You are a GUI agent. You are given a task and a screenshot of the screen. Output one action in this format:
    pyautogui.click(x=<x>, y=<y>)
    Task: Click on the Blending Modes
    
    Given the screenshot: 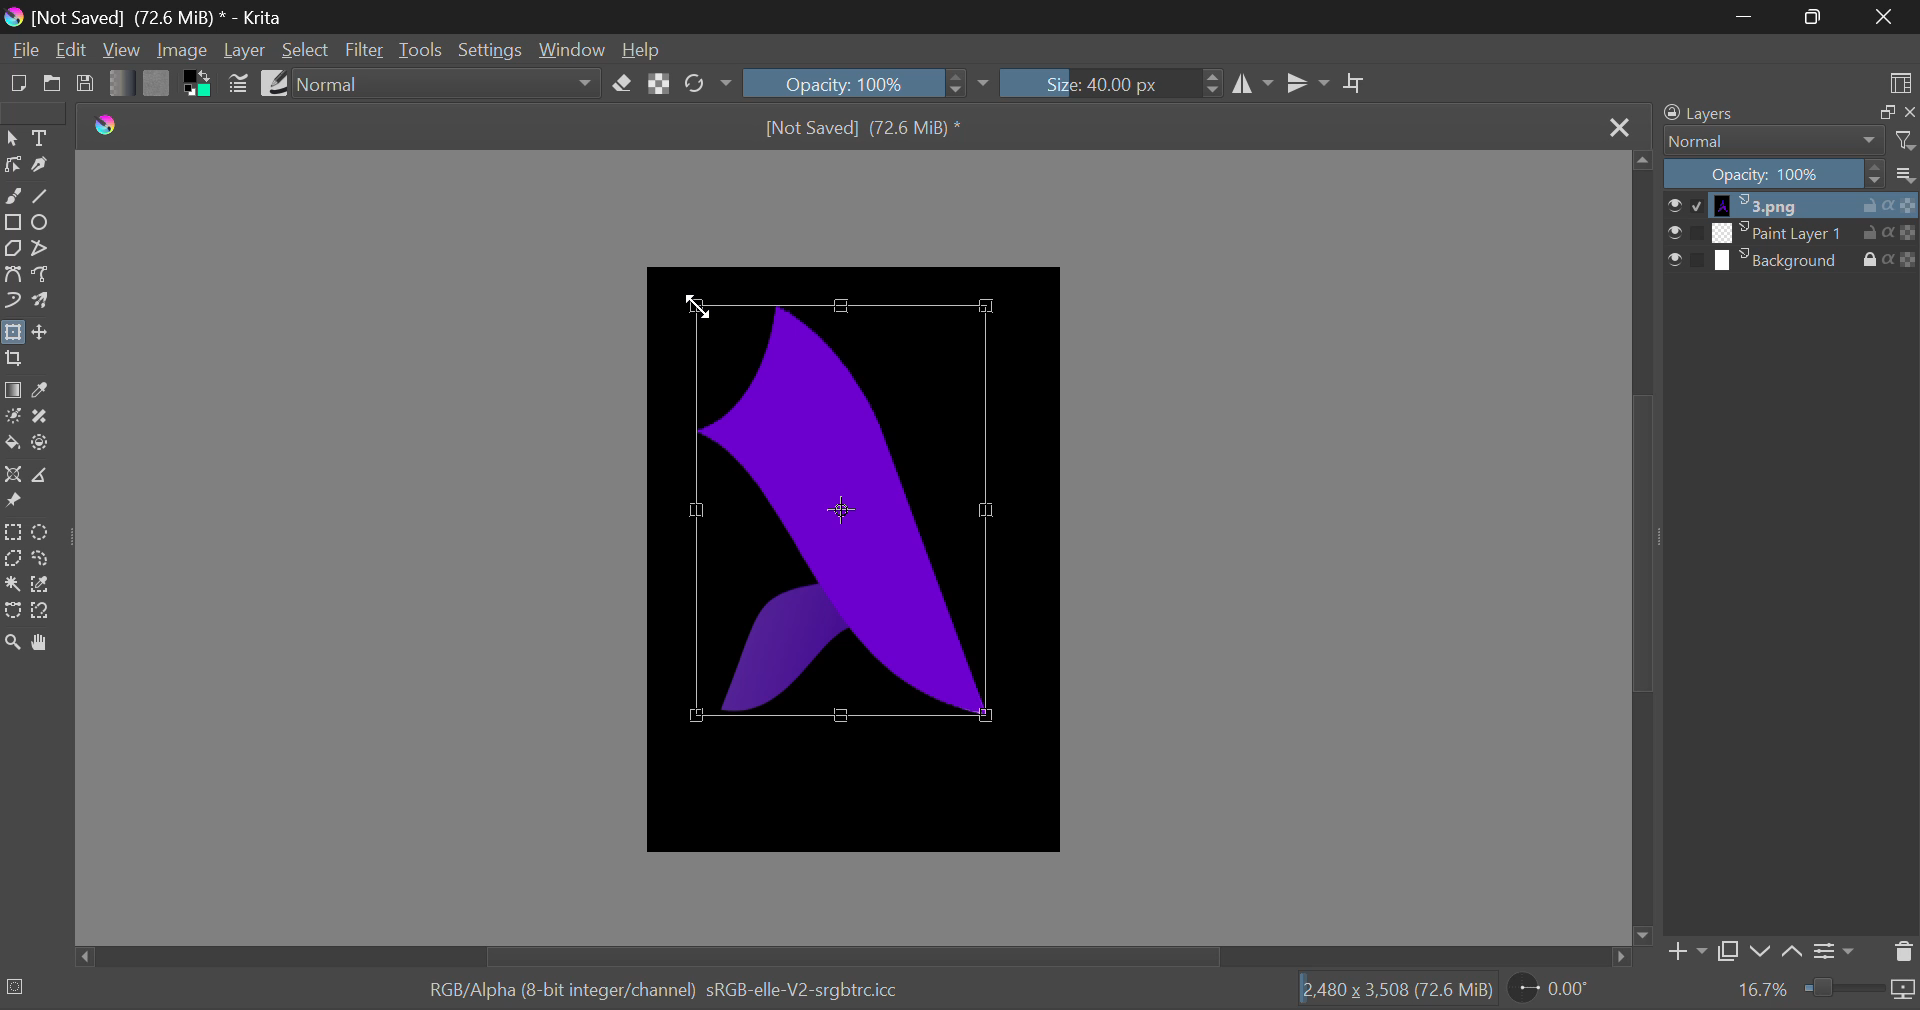 What is the action you would take?
    pyautogui.click(x=1772, y=144)
    